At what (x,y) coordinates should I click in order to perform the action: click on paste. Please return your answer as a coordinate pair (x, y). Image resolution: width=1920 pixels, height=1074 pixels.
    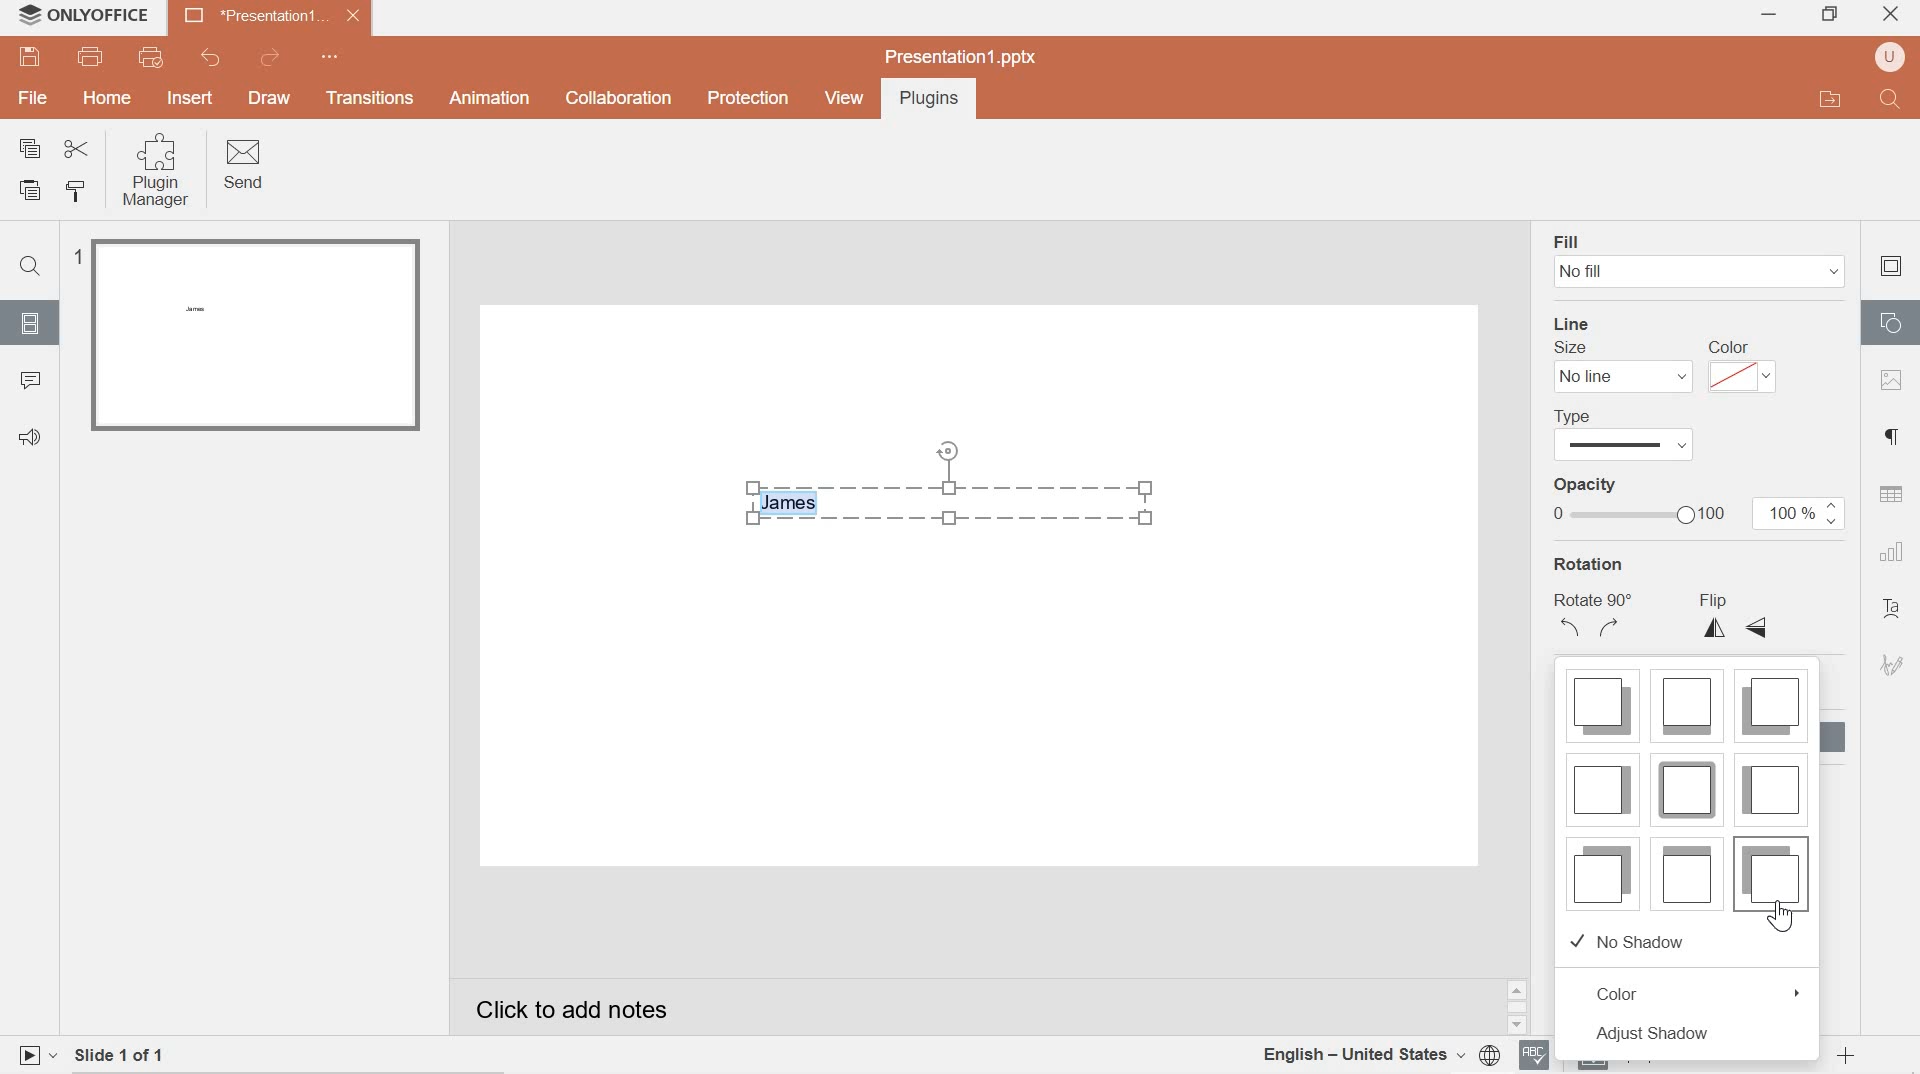
    Looking at the image, I should click on (34, 191).